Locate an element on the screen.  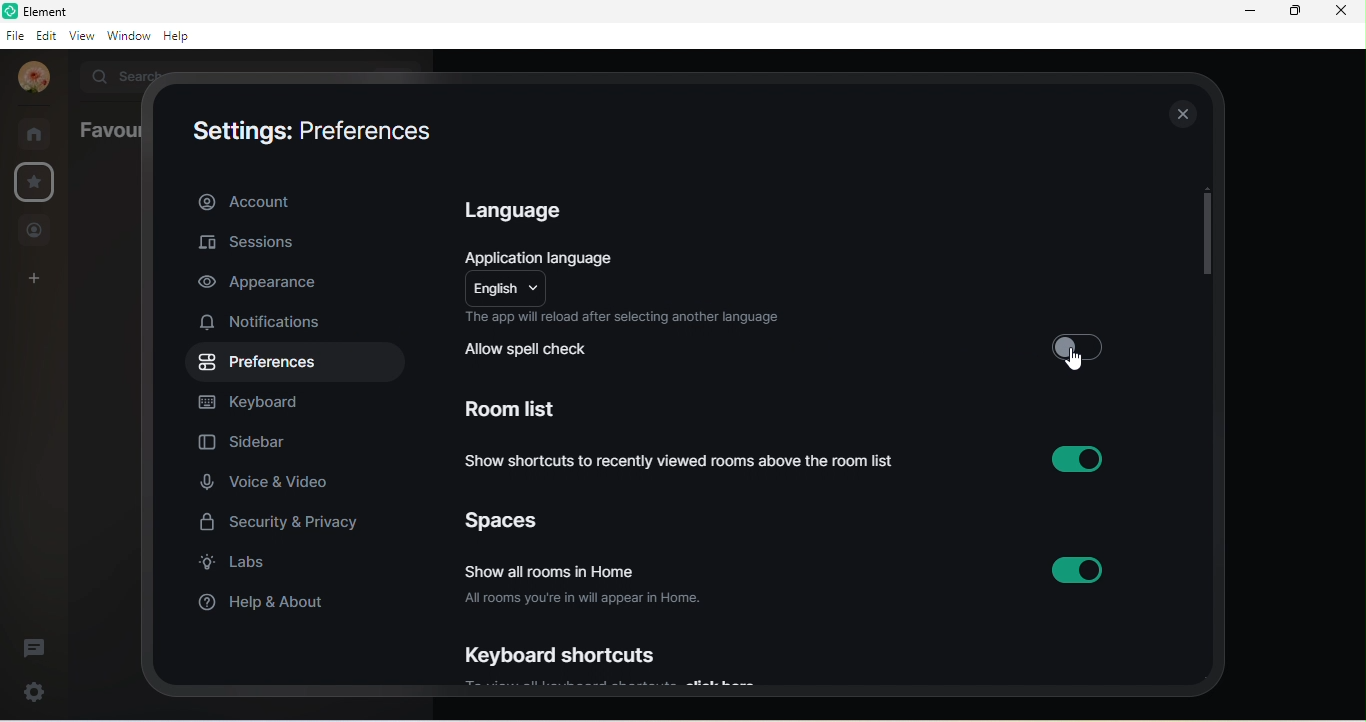
spaces is located at coordinates (513, 526).